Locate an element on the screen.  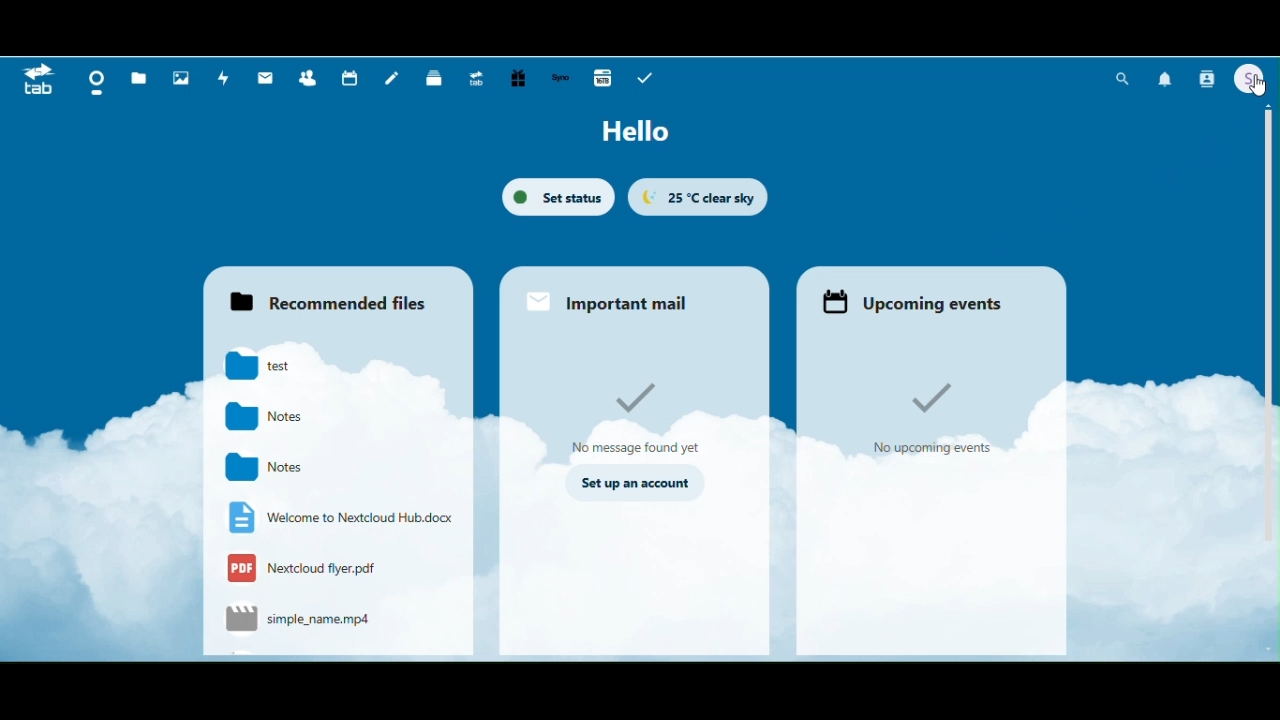
Upcoming events  is located at coordinates (931, 295).